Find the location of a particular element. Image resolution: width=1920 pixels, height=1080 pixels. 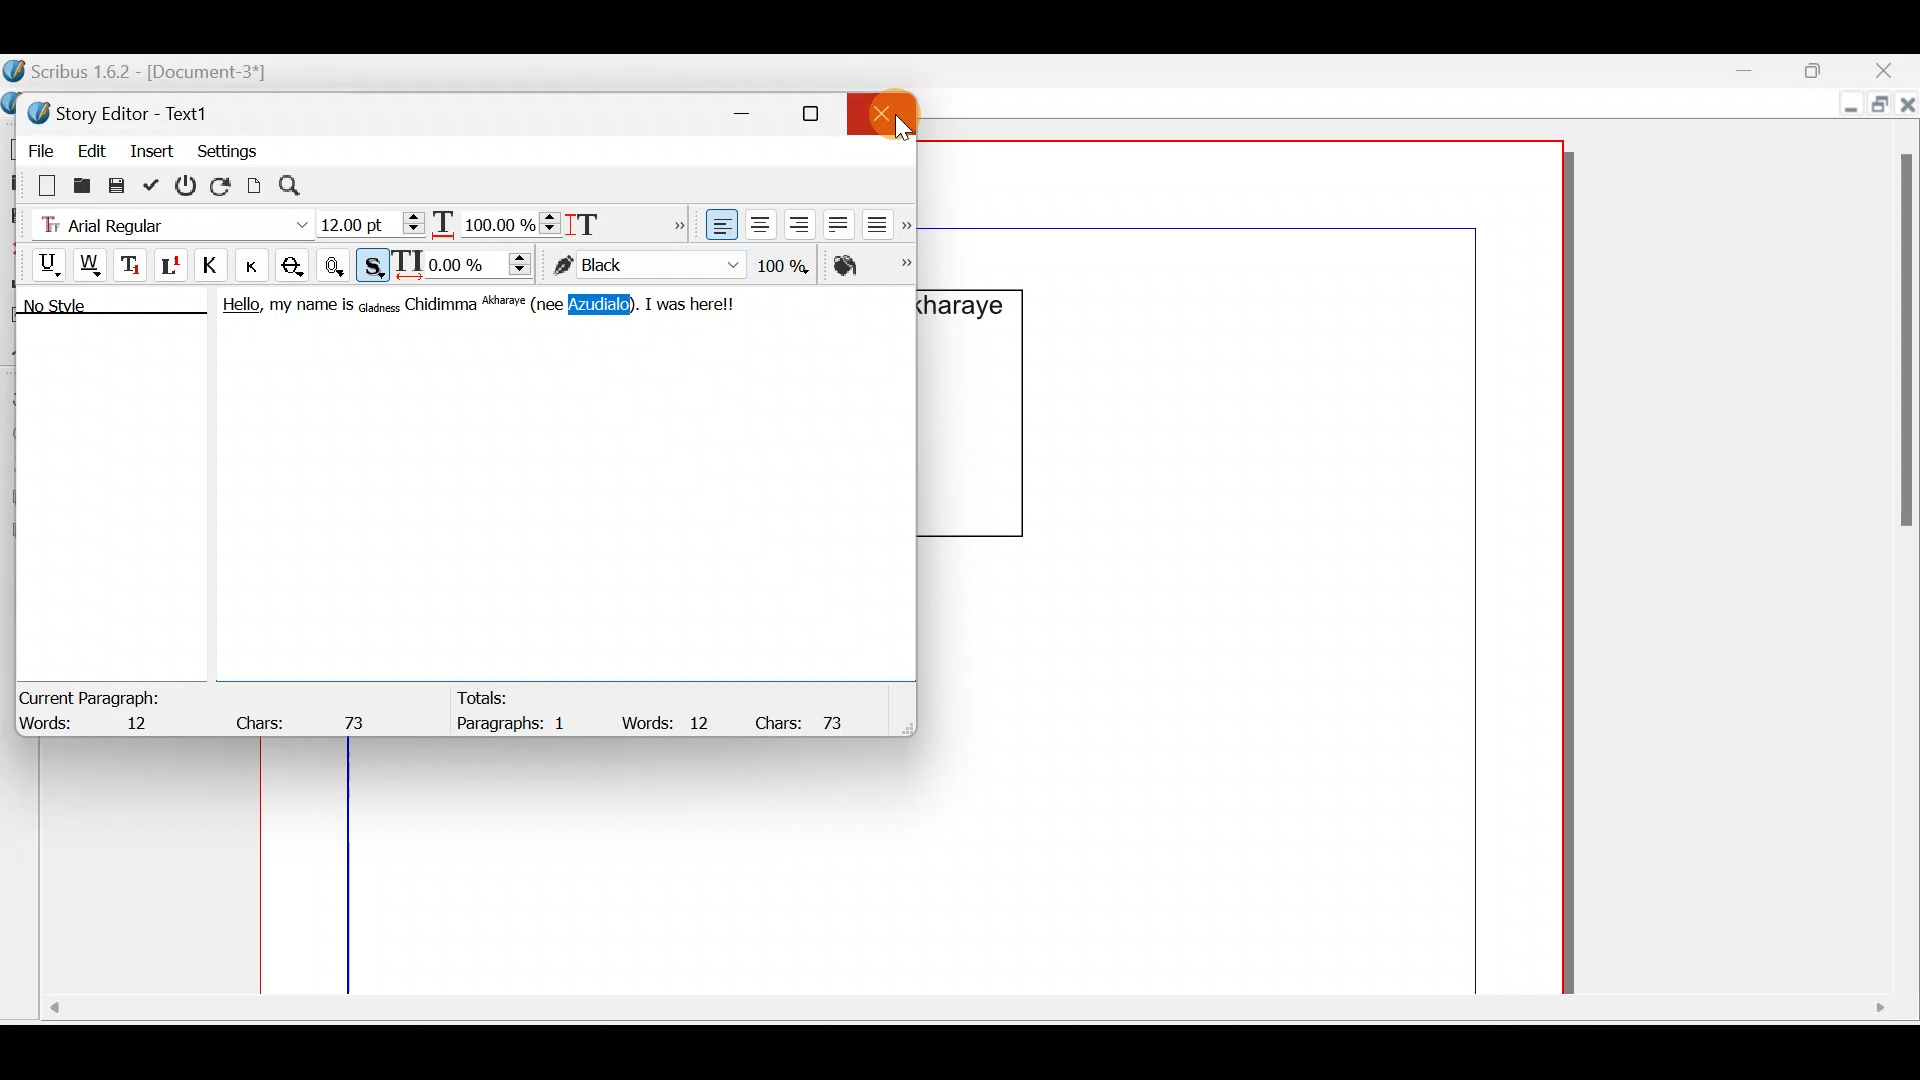

Cursor is located at coordinates (886, 116).